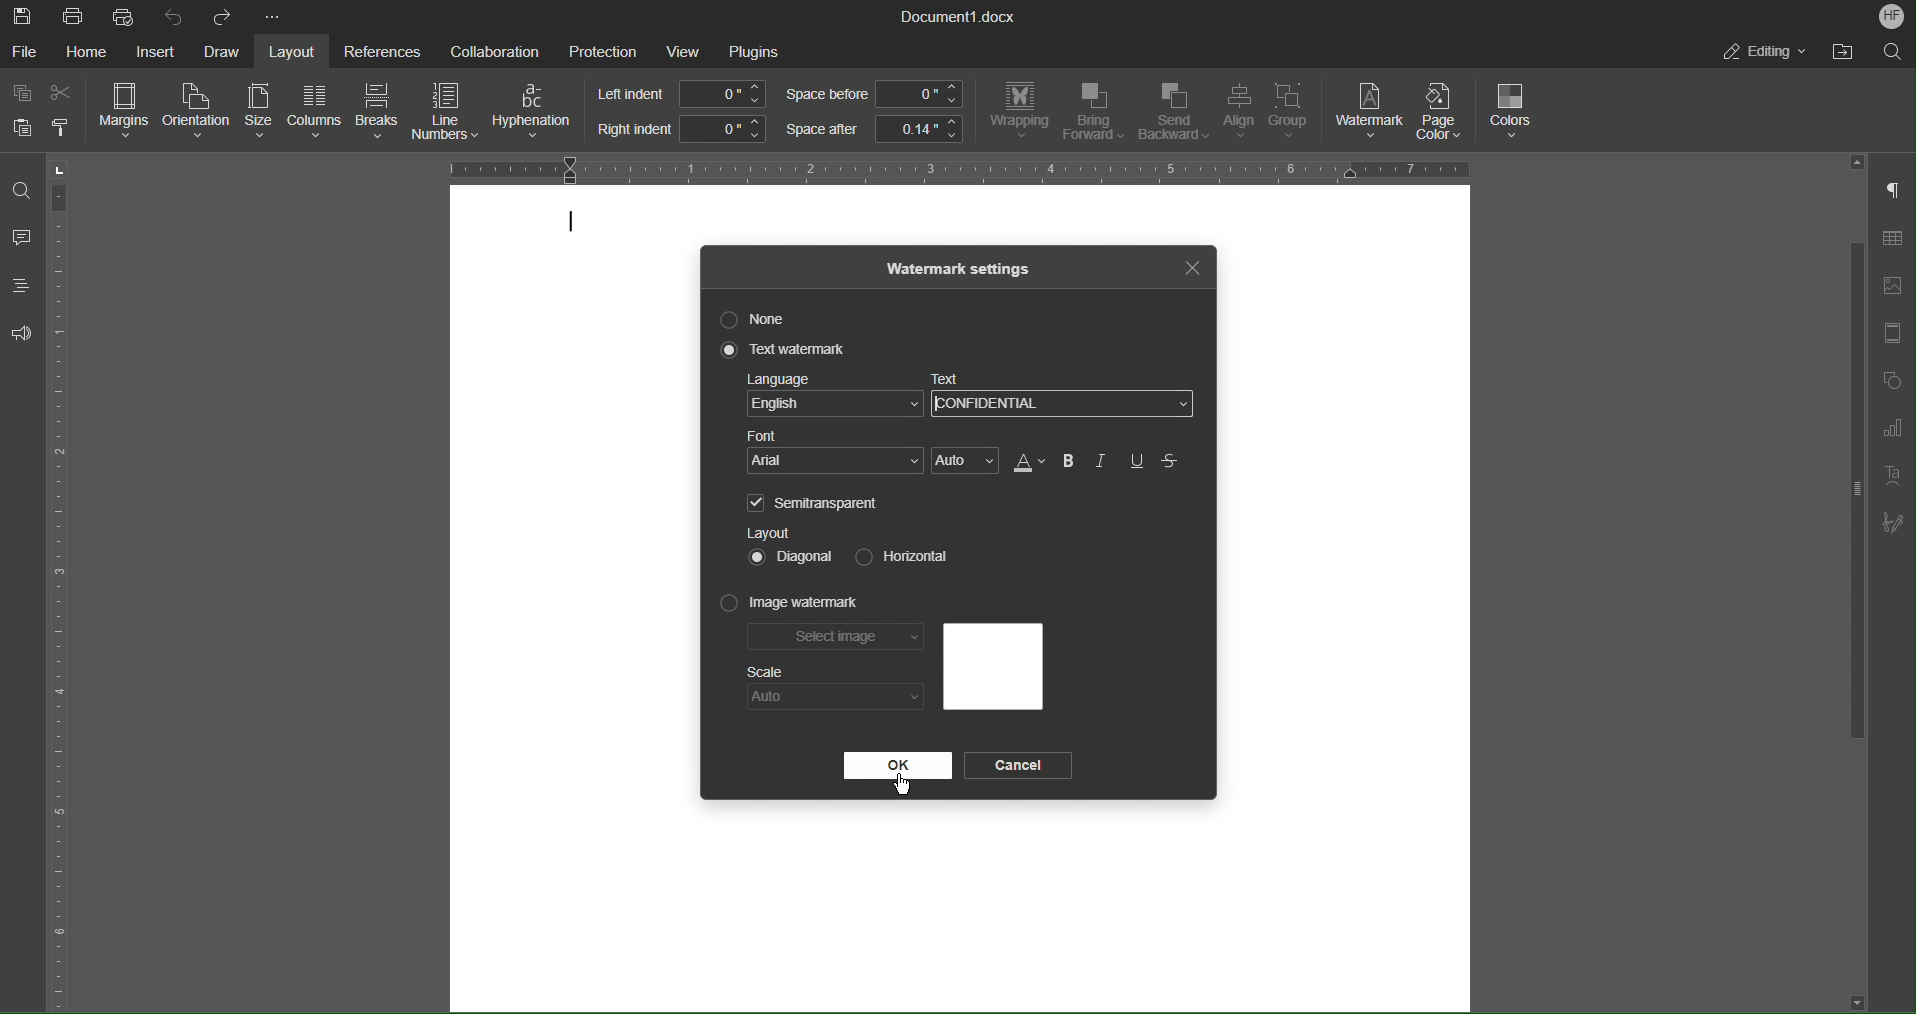  I want to click on Space after, so click(873, 129).